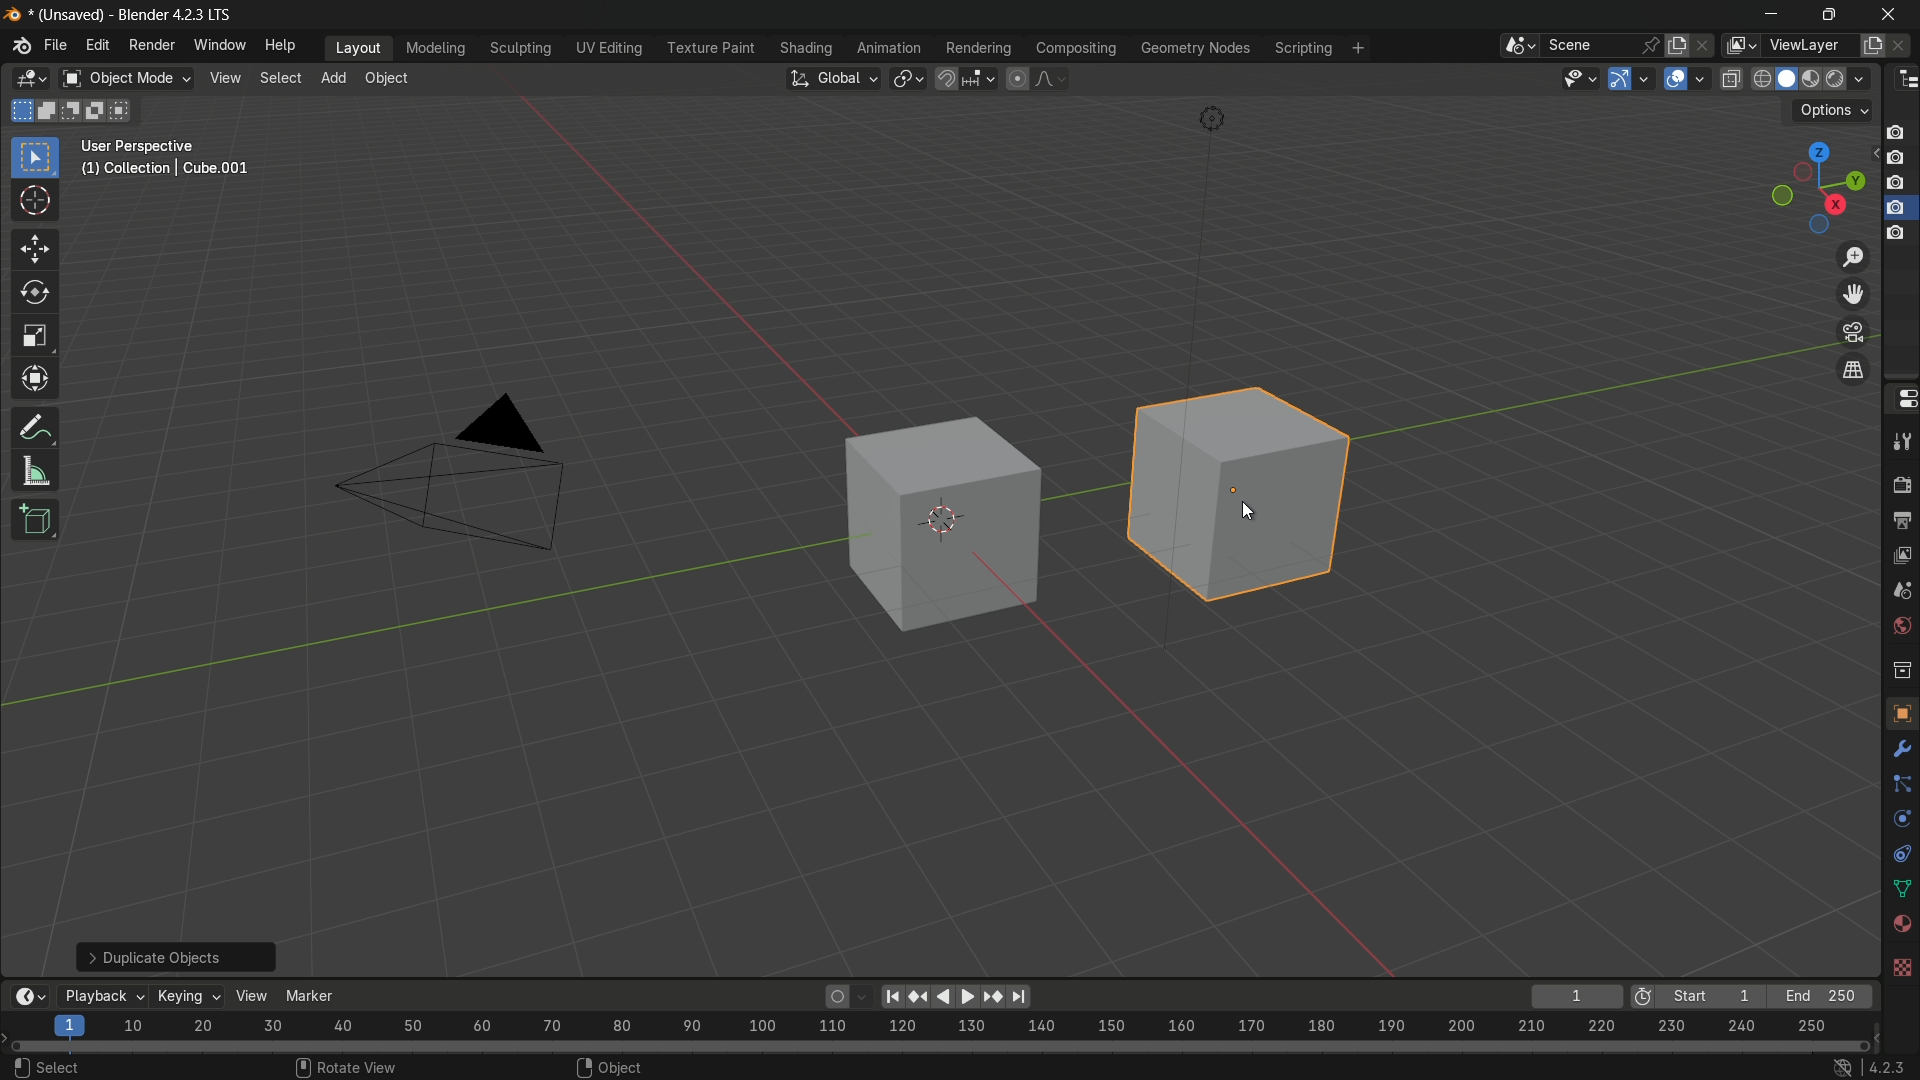  I want to click on uv editing menu, so click(604, 47).